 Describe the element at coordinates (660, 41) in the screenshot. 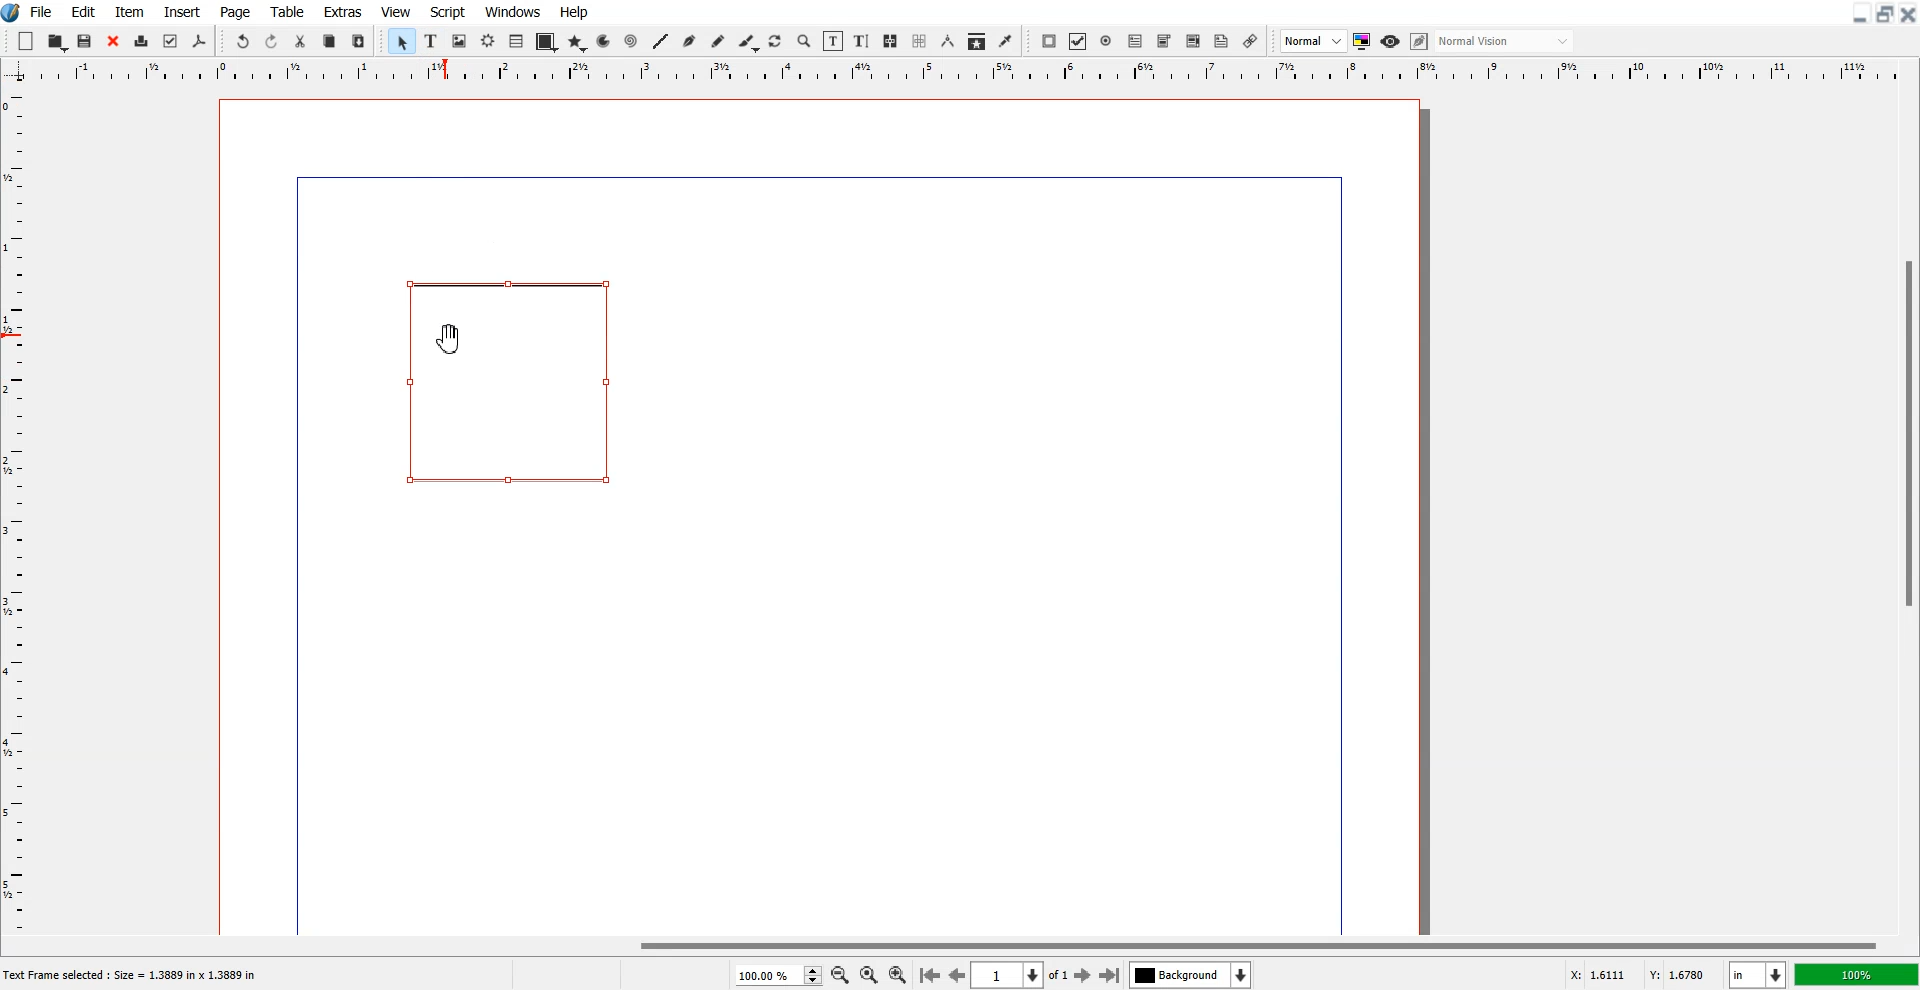

I see `Line` at that location.